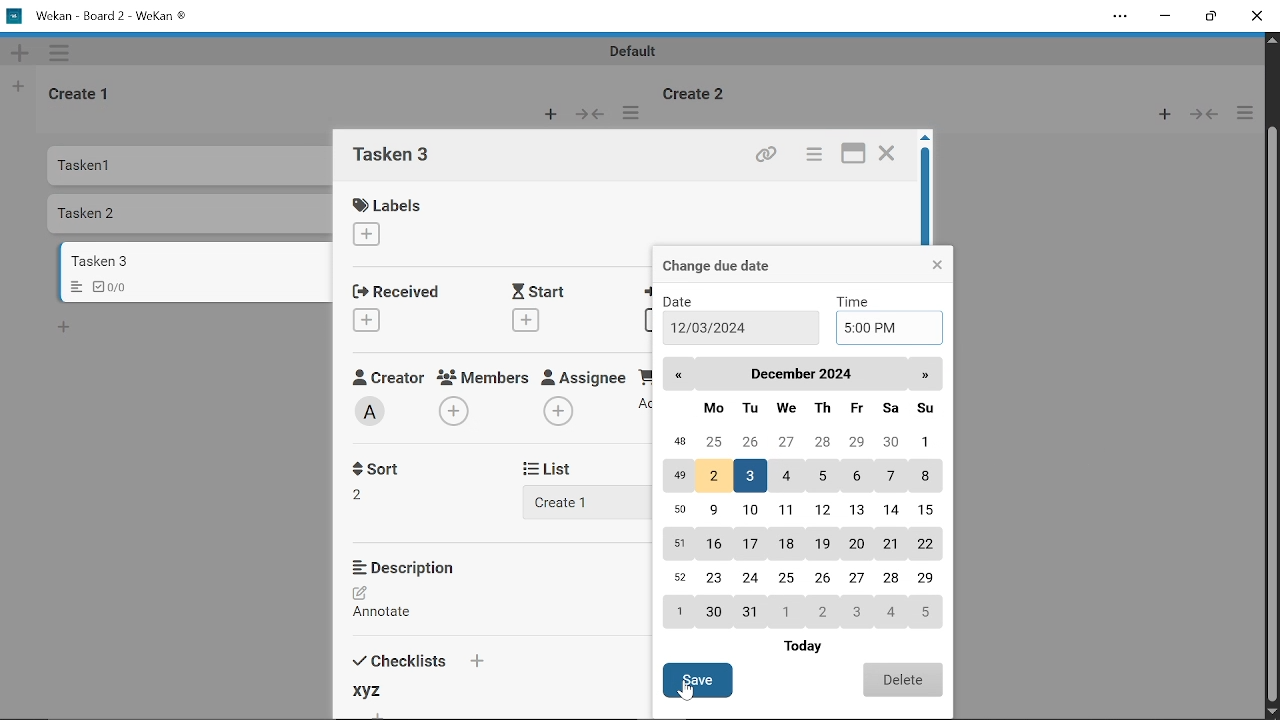 This screenshot has width=1280, height=720. Describe the element at coordinates (1272, 40) in the screenshot. I see `Move up` at that location.